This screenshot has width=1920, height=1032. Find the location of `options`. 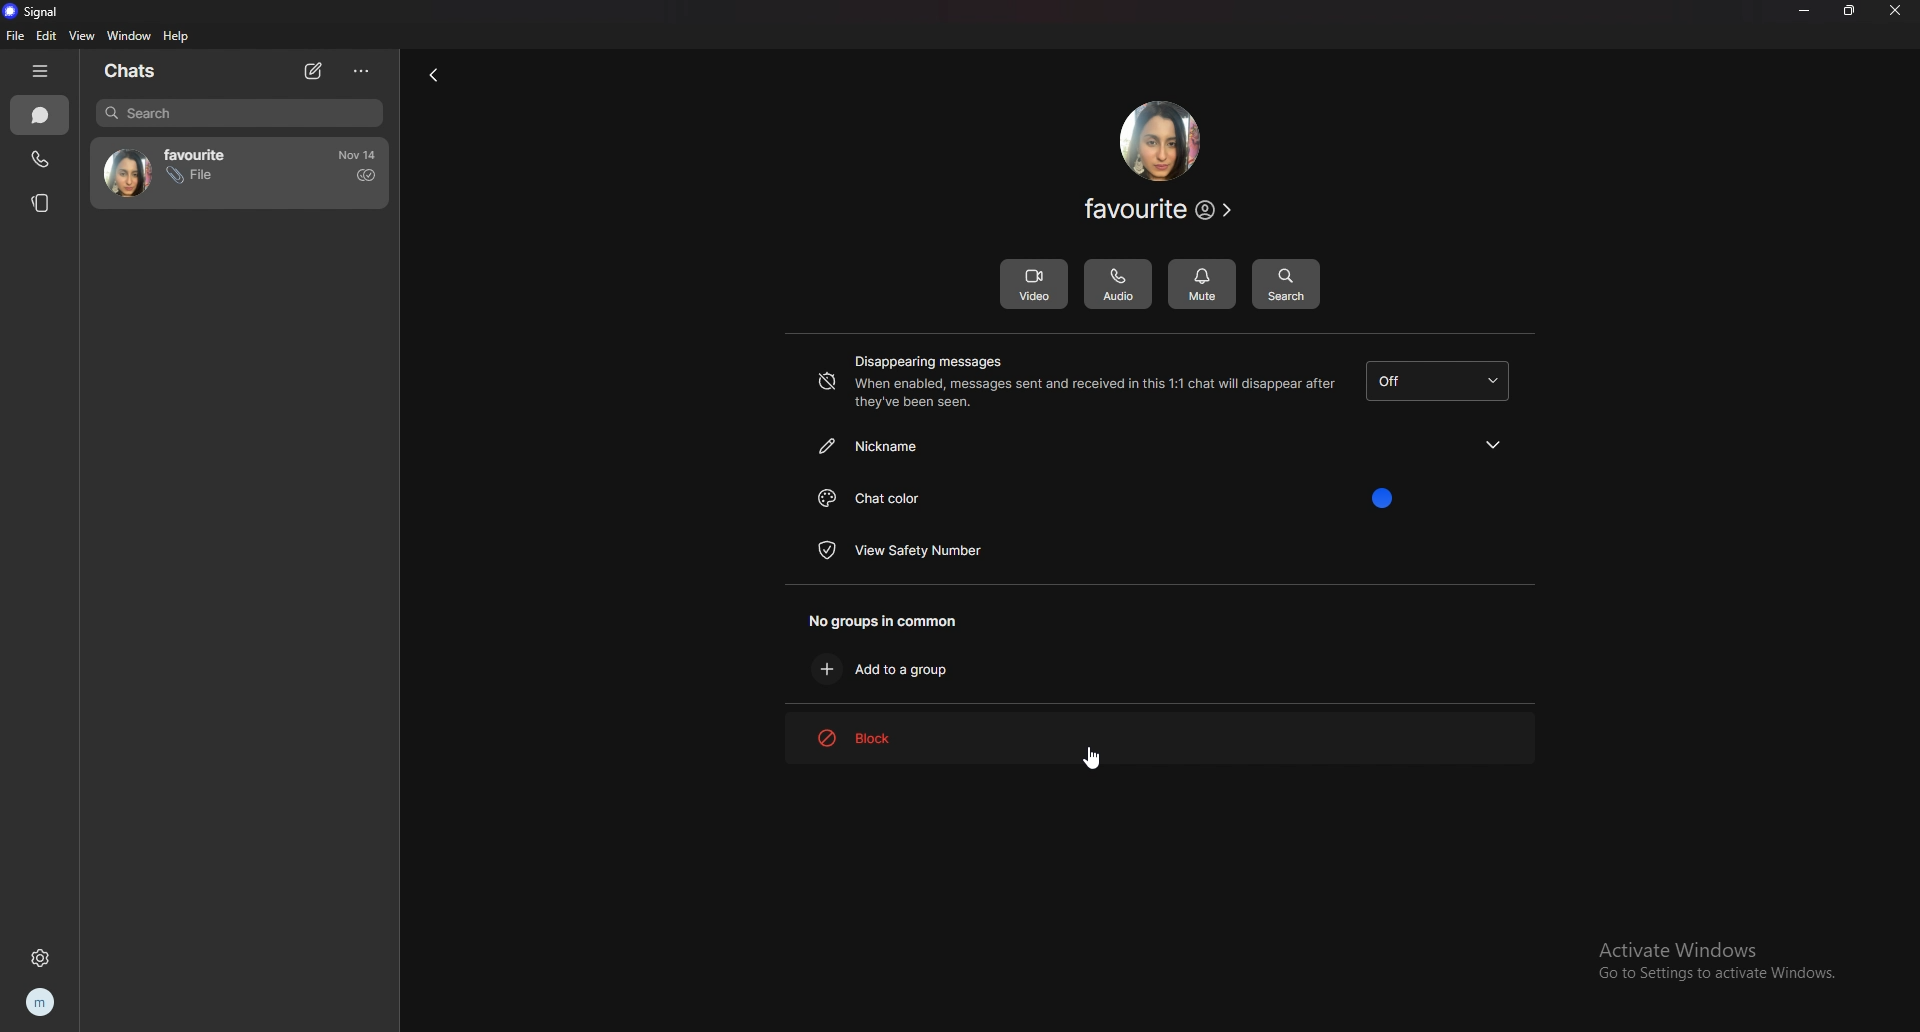

options is located at coordinates (365, 70).